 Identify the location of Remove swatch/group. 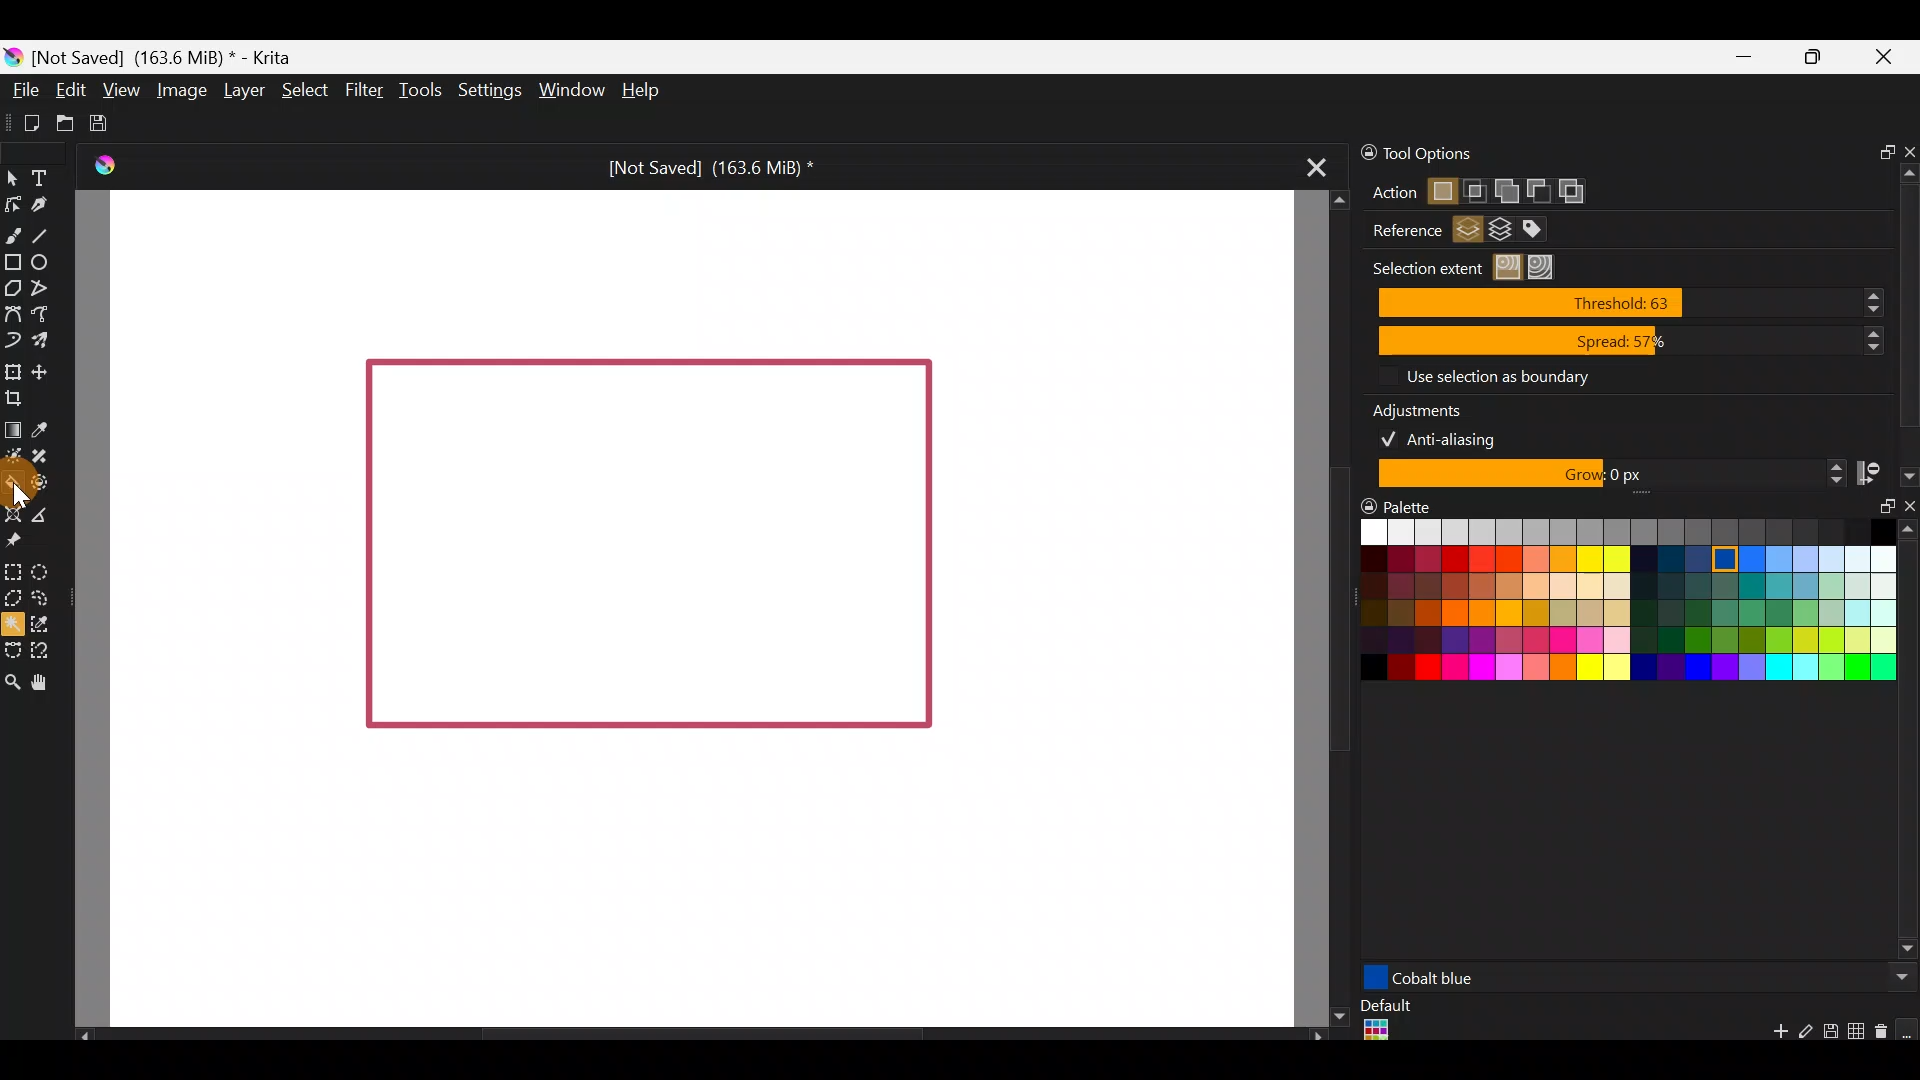
(1885, 1038).